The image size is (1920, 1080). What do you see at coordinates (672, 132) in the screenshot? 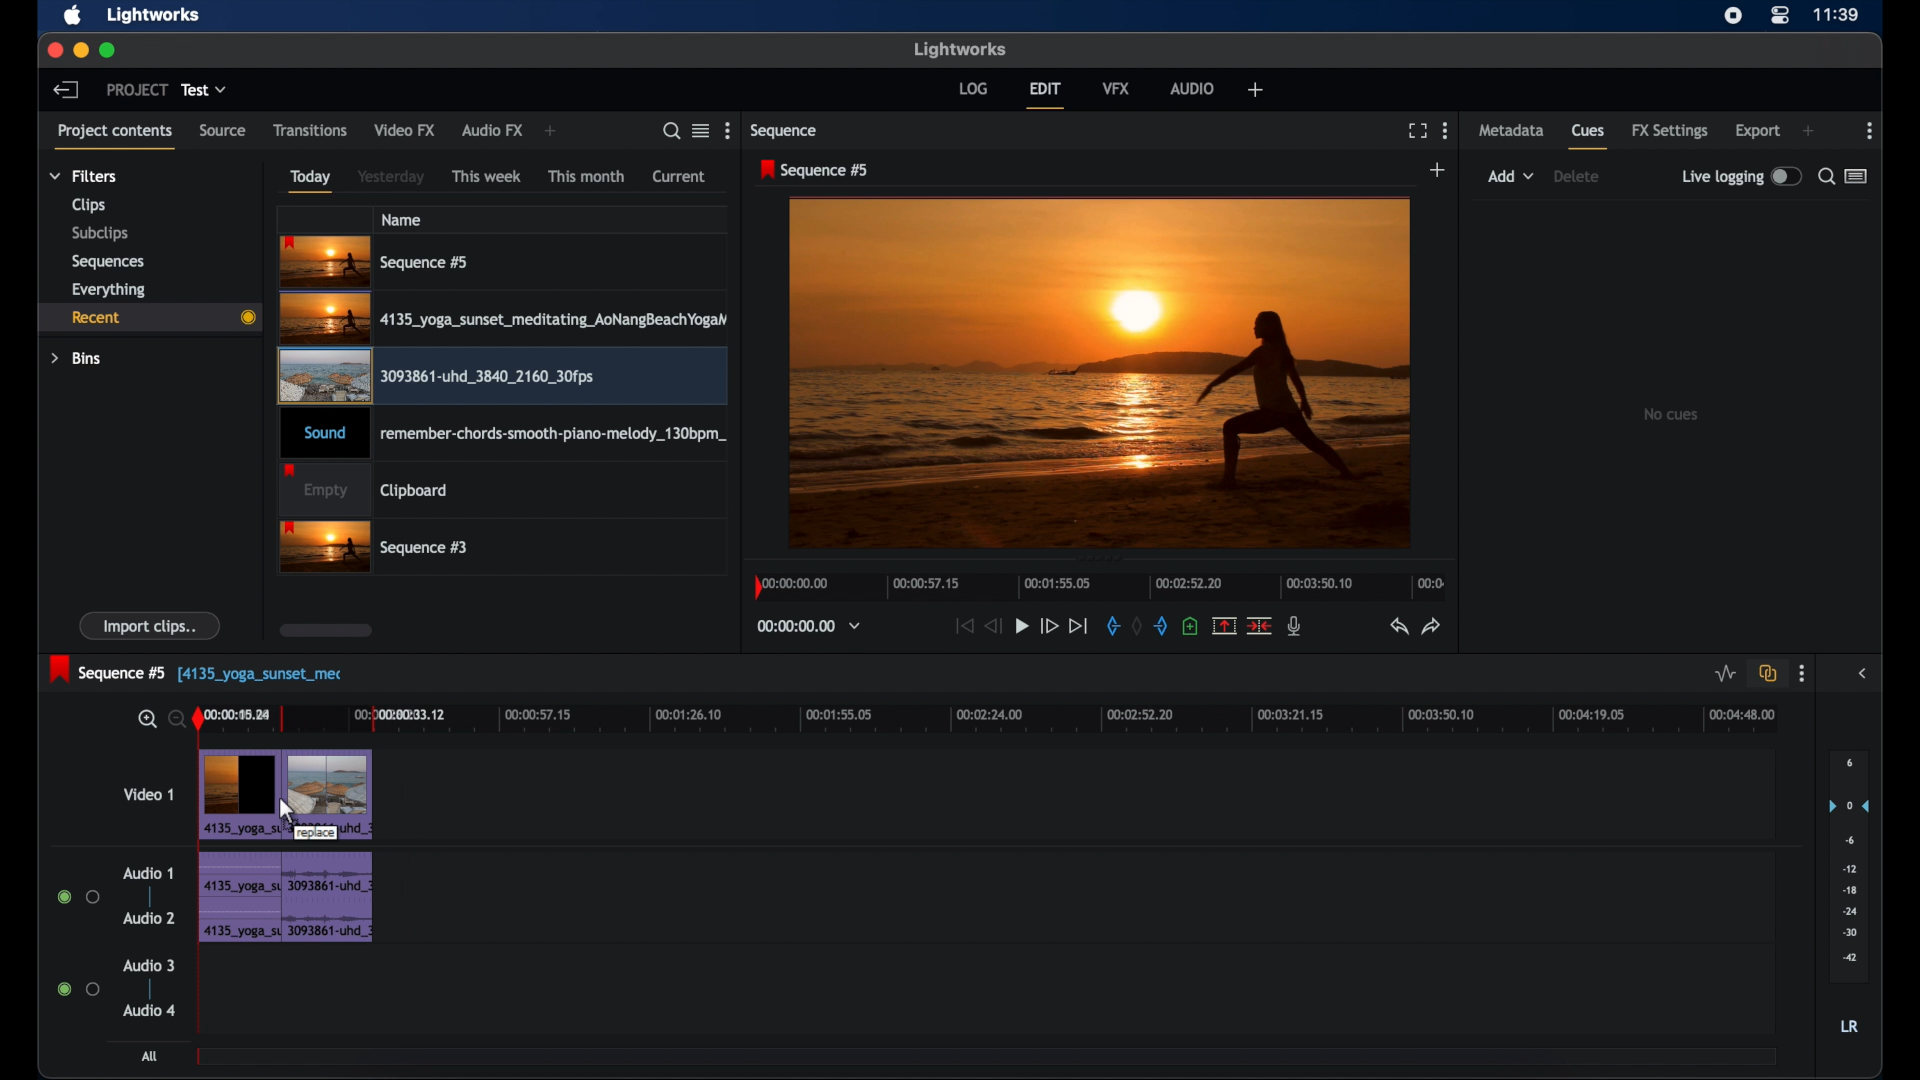
I see `search` at bounding box center [672, 132].